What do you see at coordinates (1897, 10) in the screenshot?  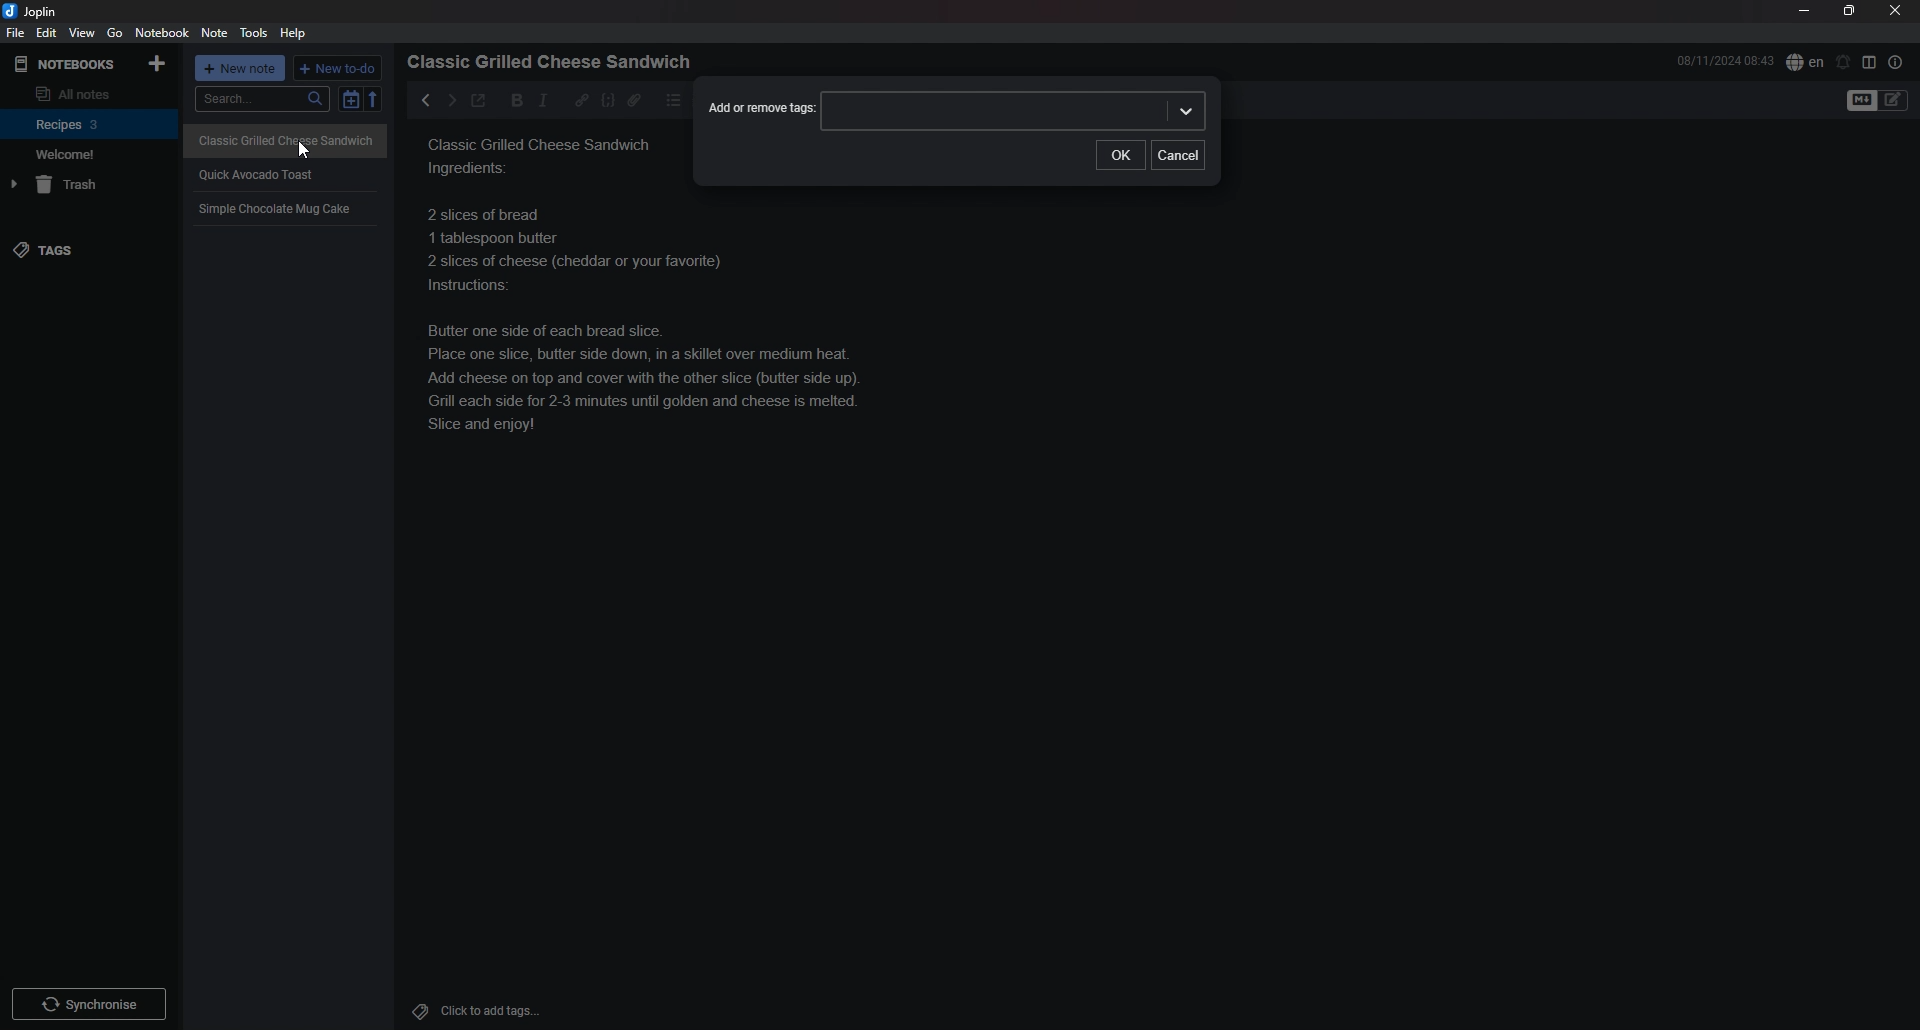 I see `close` at bounding box center [1897, 10].